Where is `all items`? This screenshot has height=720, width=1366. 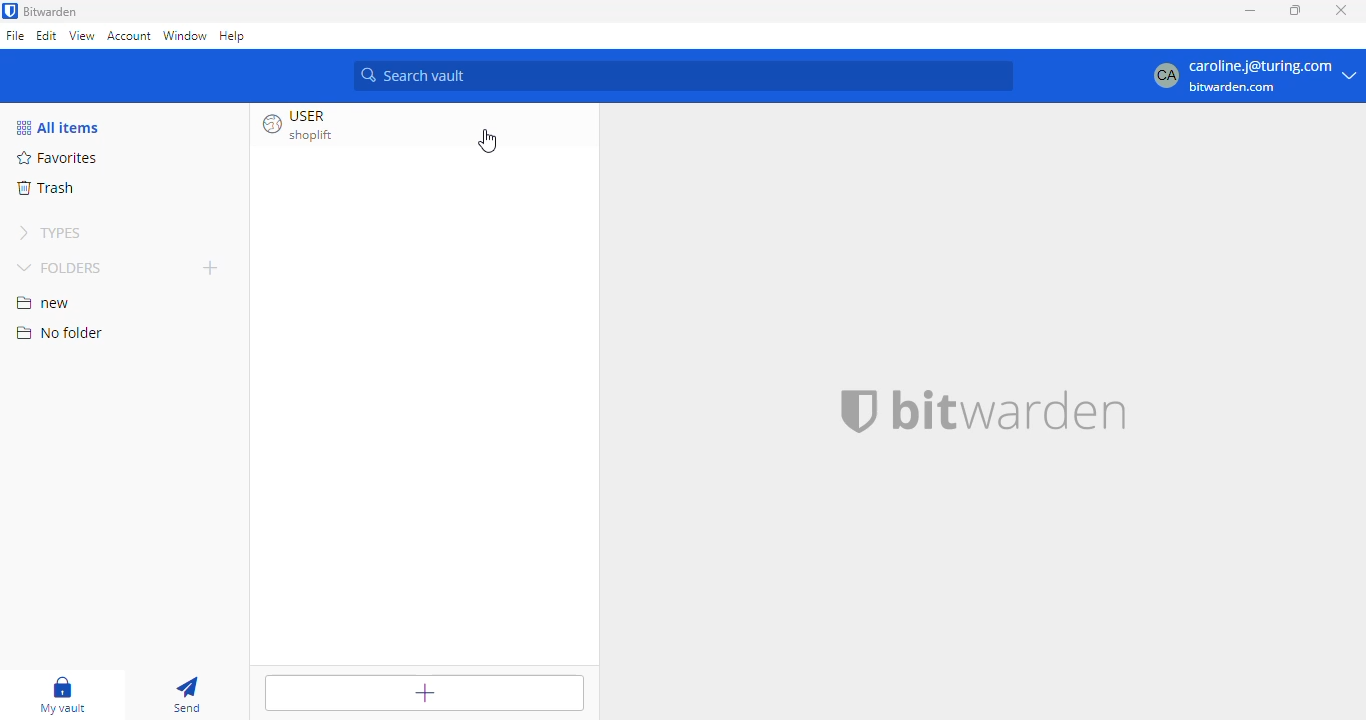
all items is located at coordinates (59, 128).